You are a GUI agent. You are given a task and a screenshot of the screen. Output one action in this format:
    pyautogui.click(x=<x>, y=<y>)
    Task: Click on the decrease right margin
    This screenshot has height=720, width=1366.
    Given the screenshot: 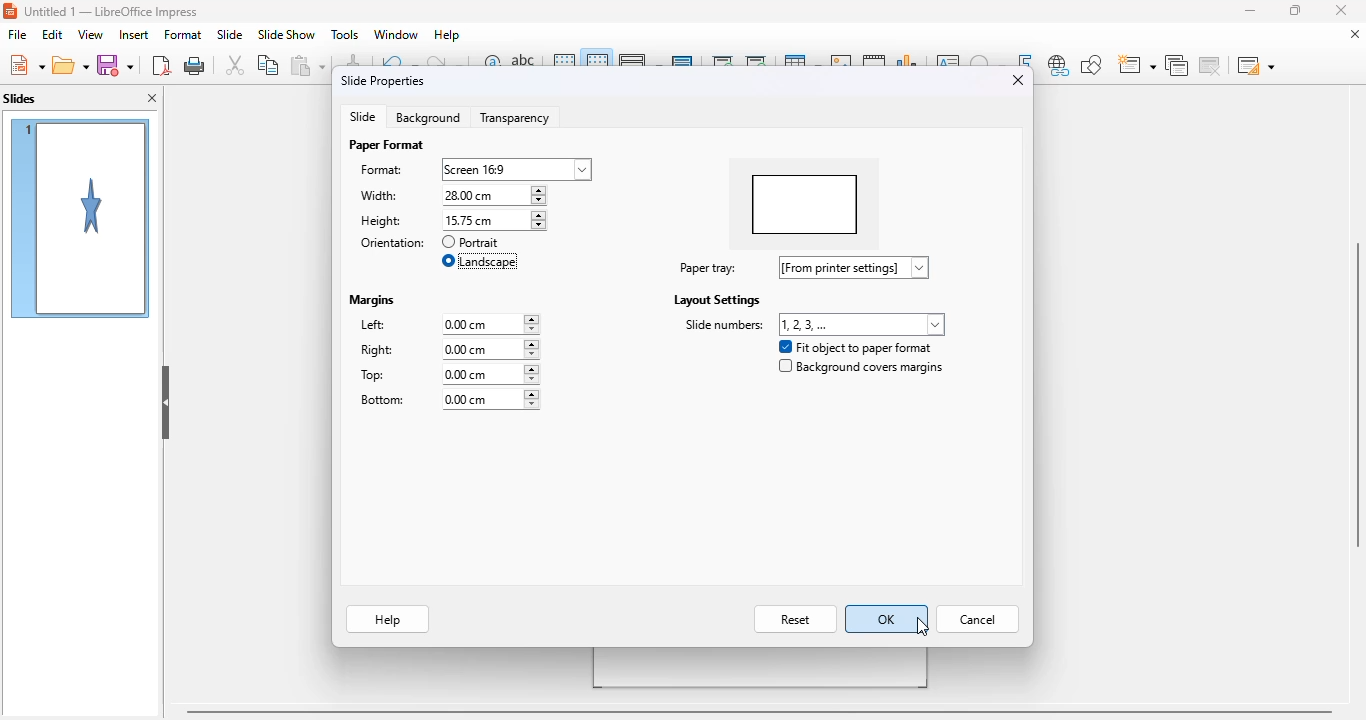 What is the action you would take?
    pyautogui.click(x=533, y=356)
    